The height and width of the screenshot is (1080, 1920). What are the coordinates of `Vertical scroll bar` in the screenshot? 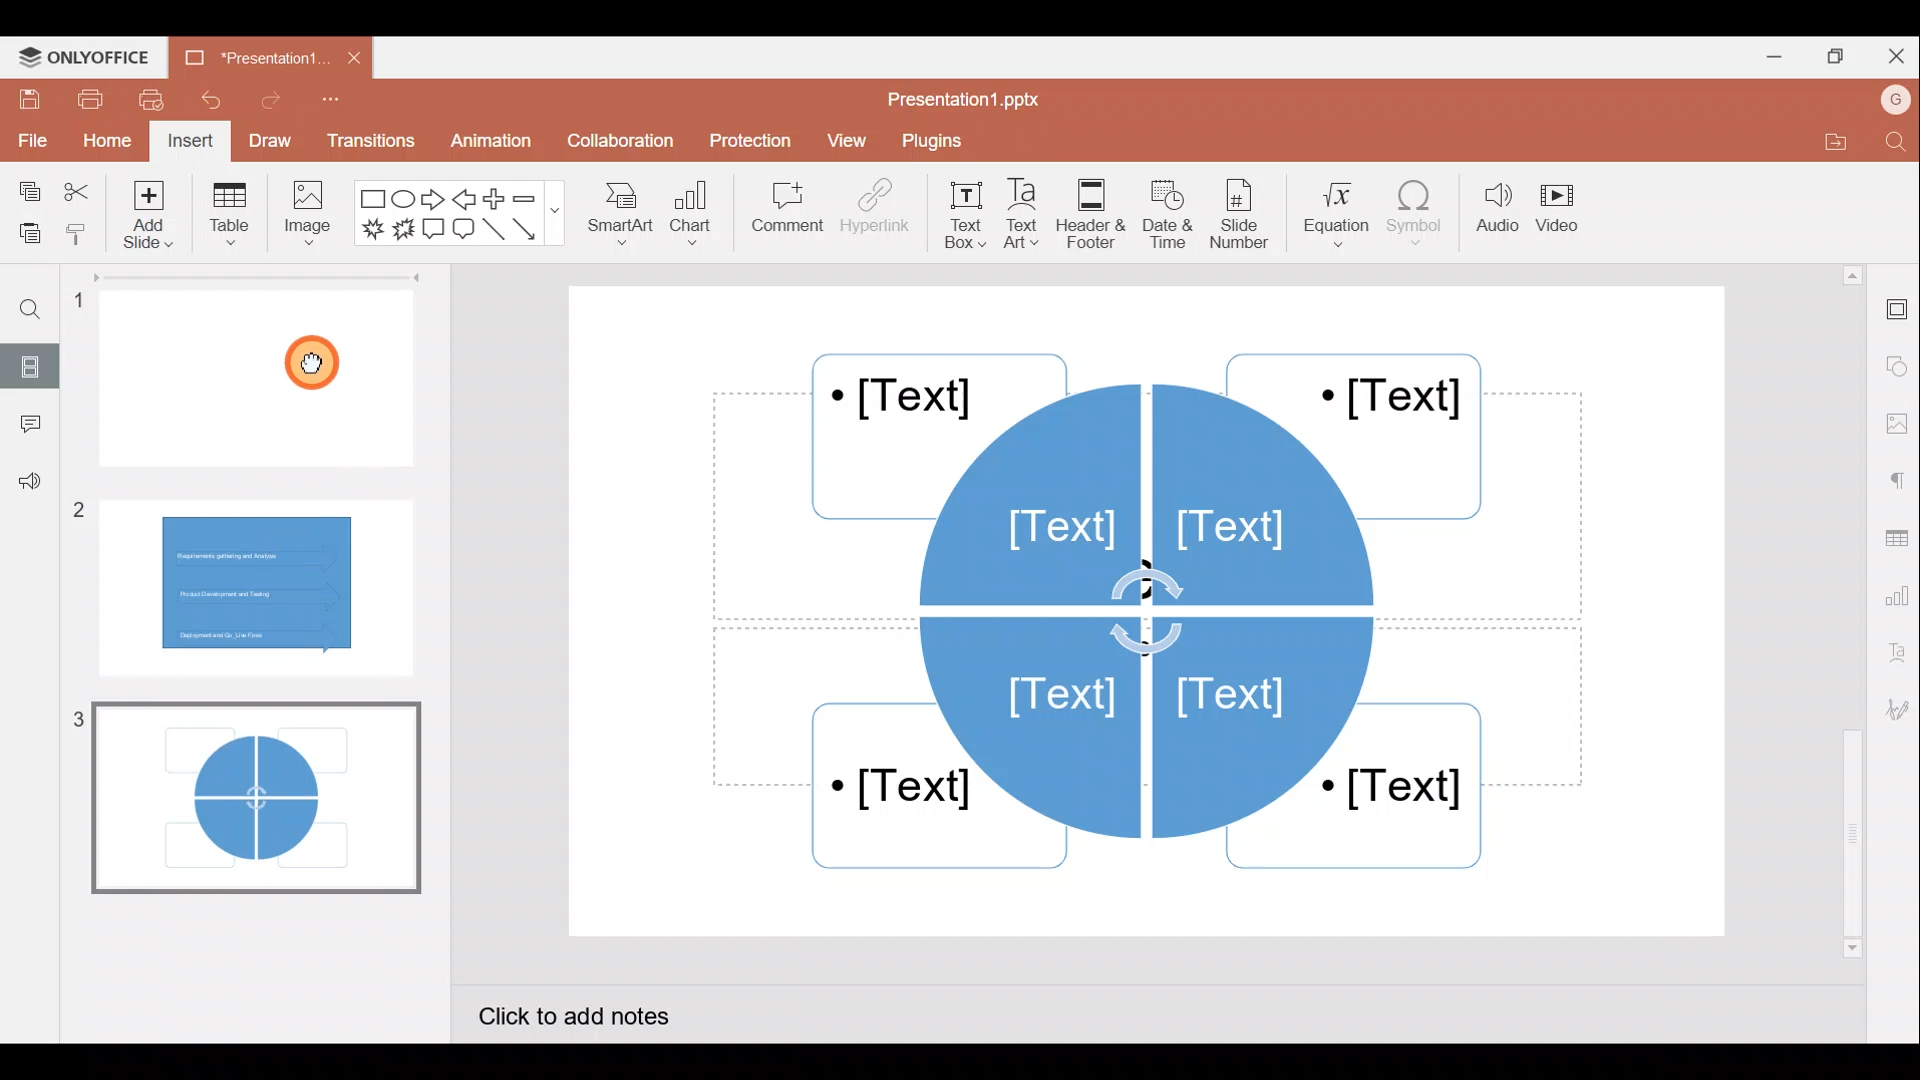 It's located at (1848, 609).